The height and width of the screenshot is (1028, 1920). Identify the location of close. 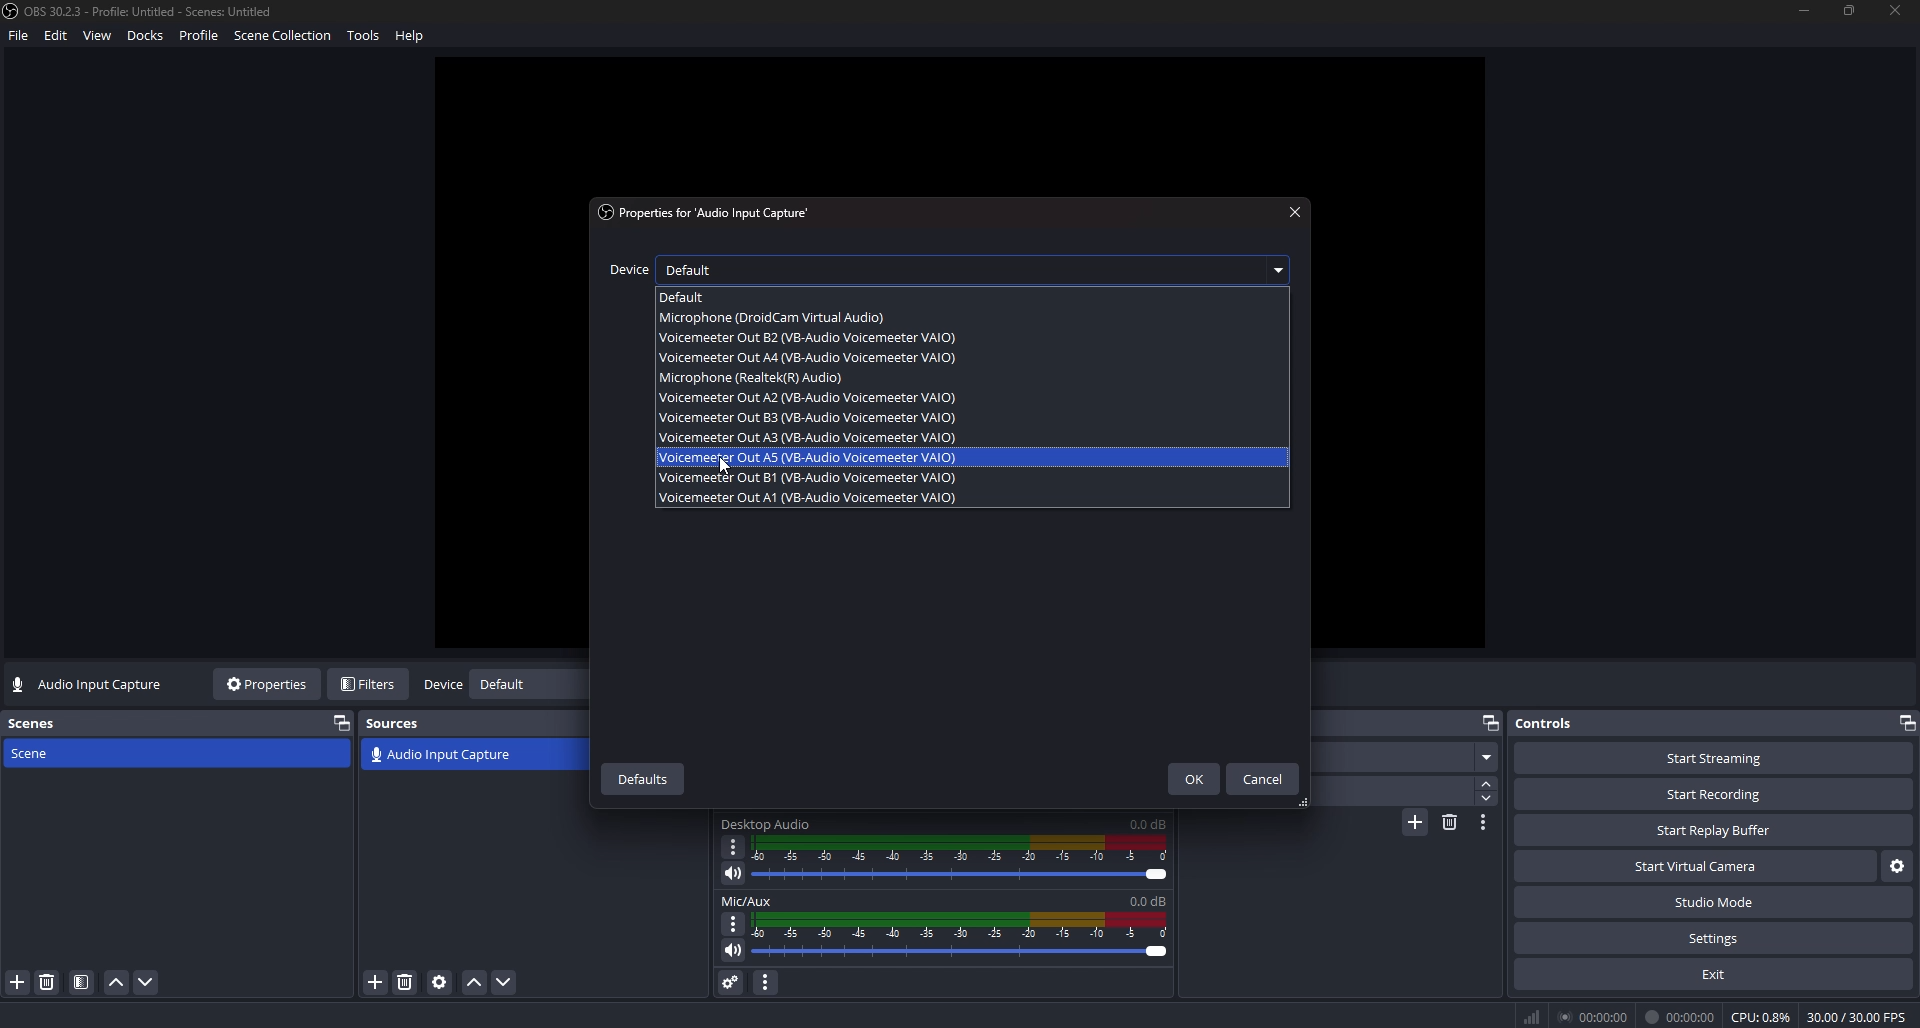
(1295, 212).